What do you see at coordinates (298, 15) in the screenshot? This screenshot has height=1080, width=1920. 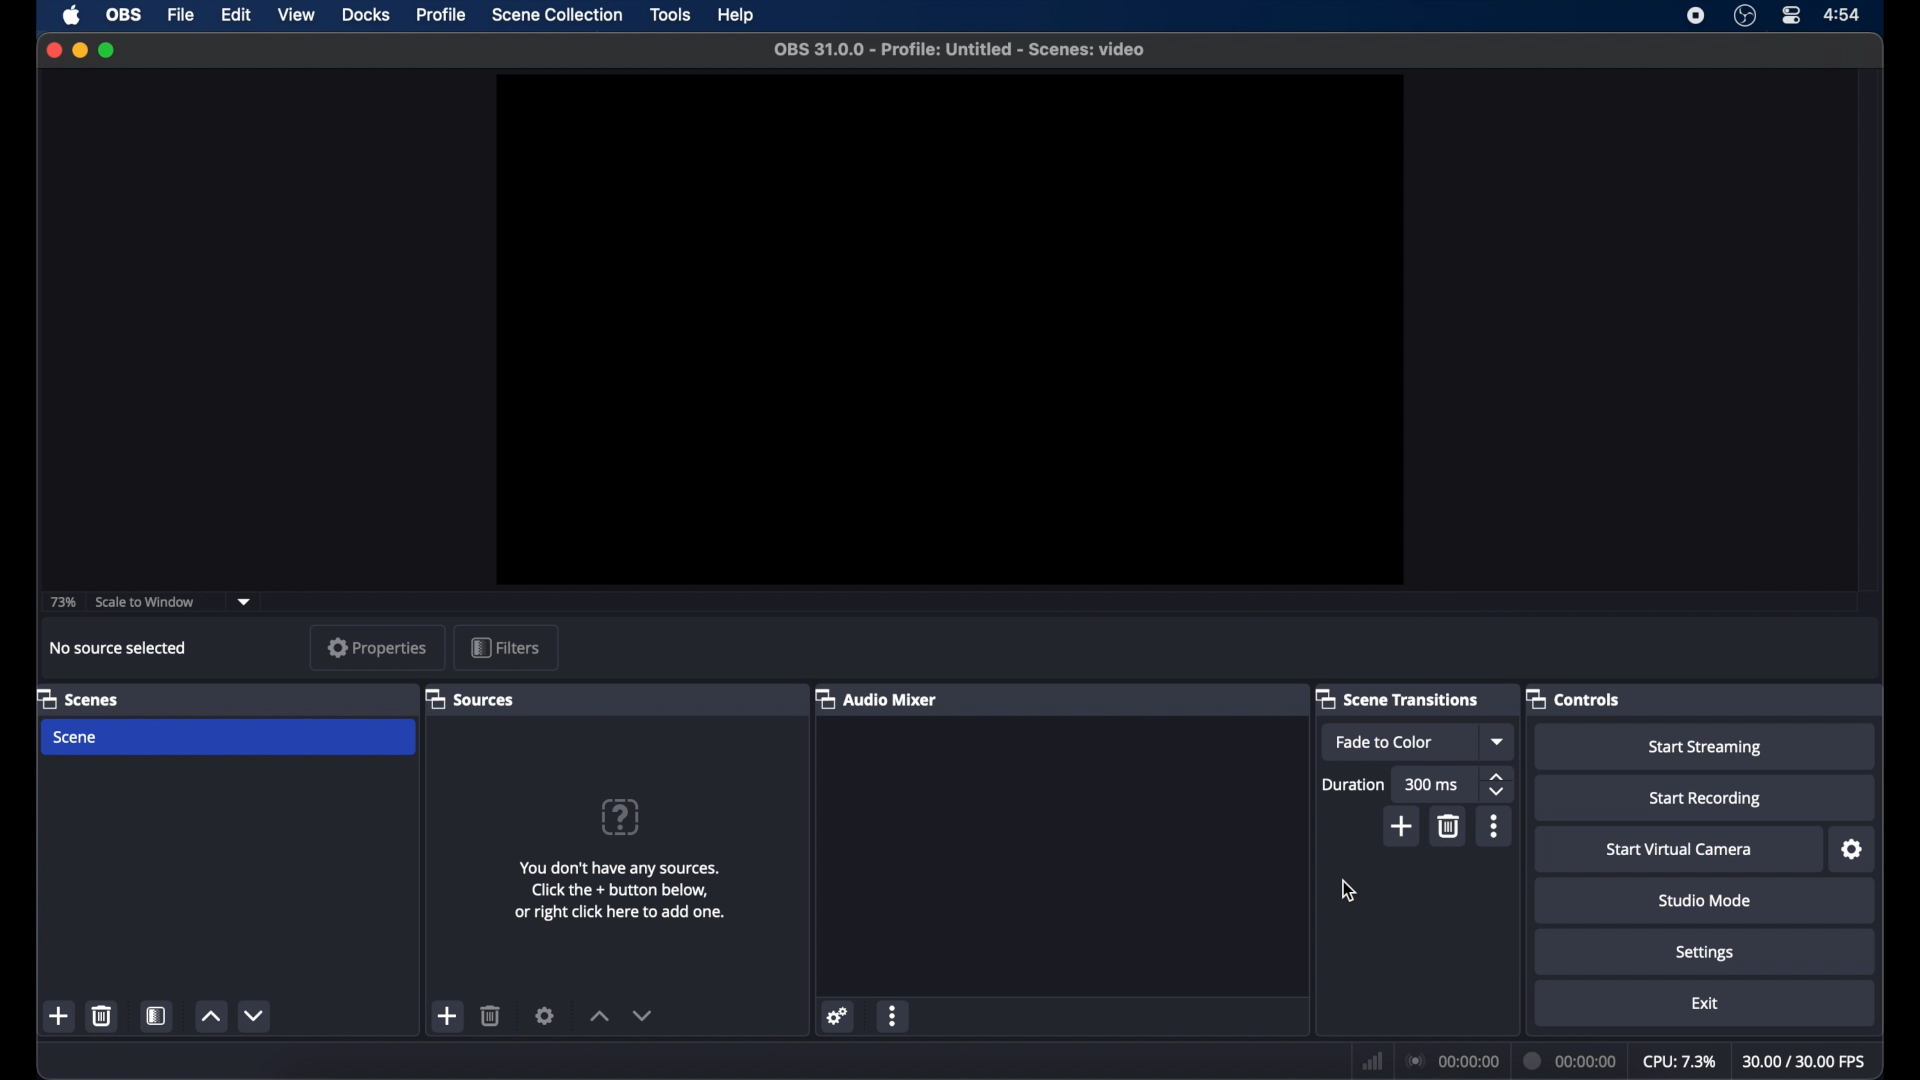 I see `view` at bounding box center [298, 15].